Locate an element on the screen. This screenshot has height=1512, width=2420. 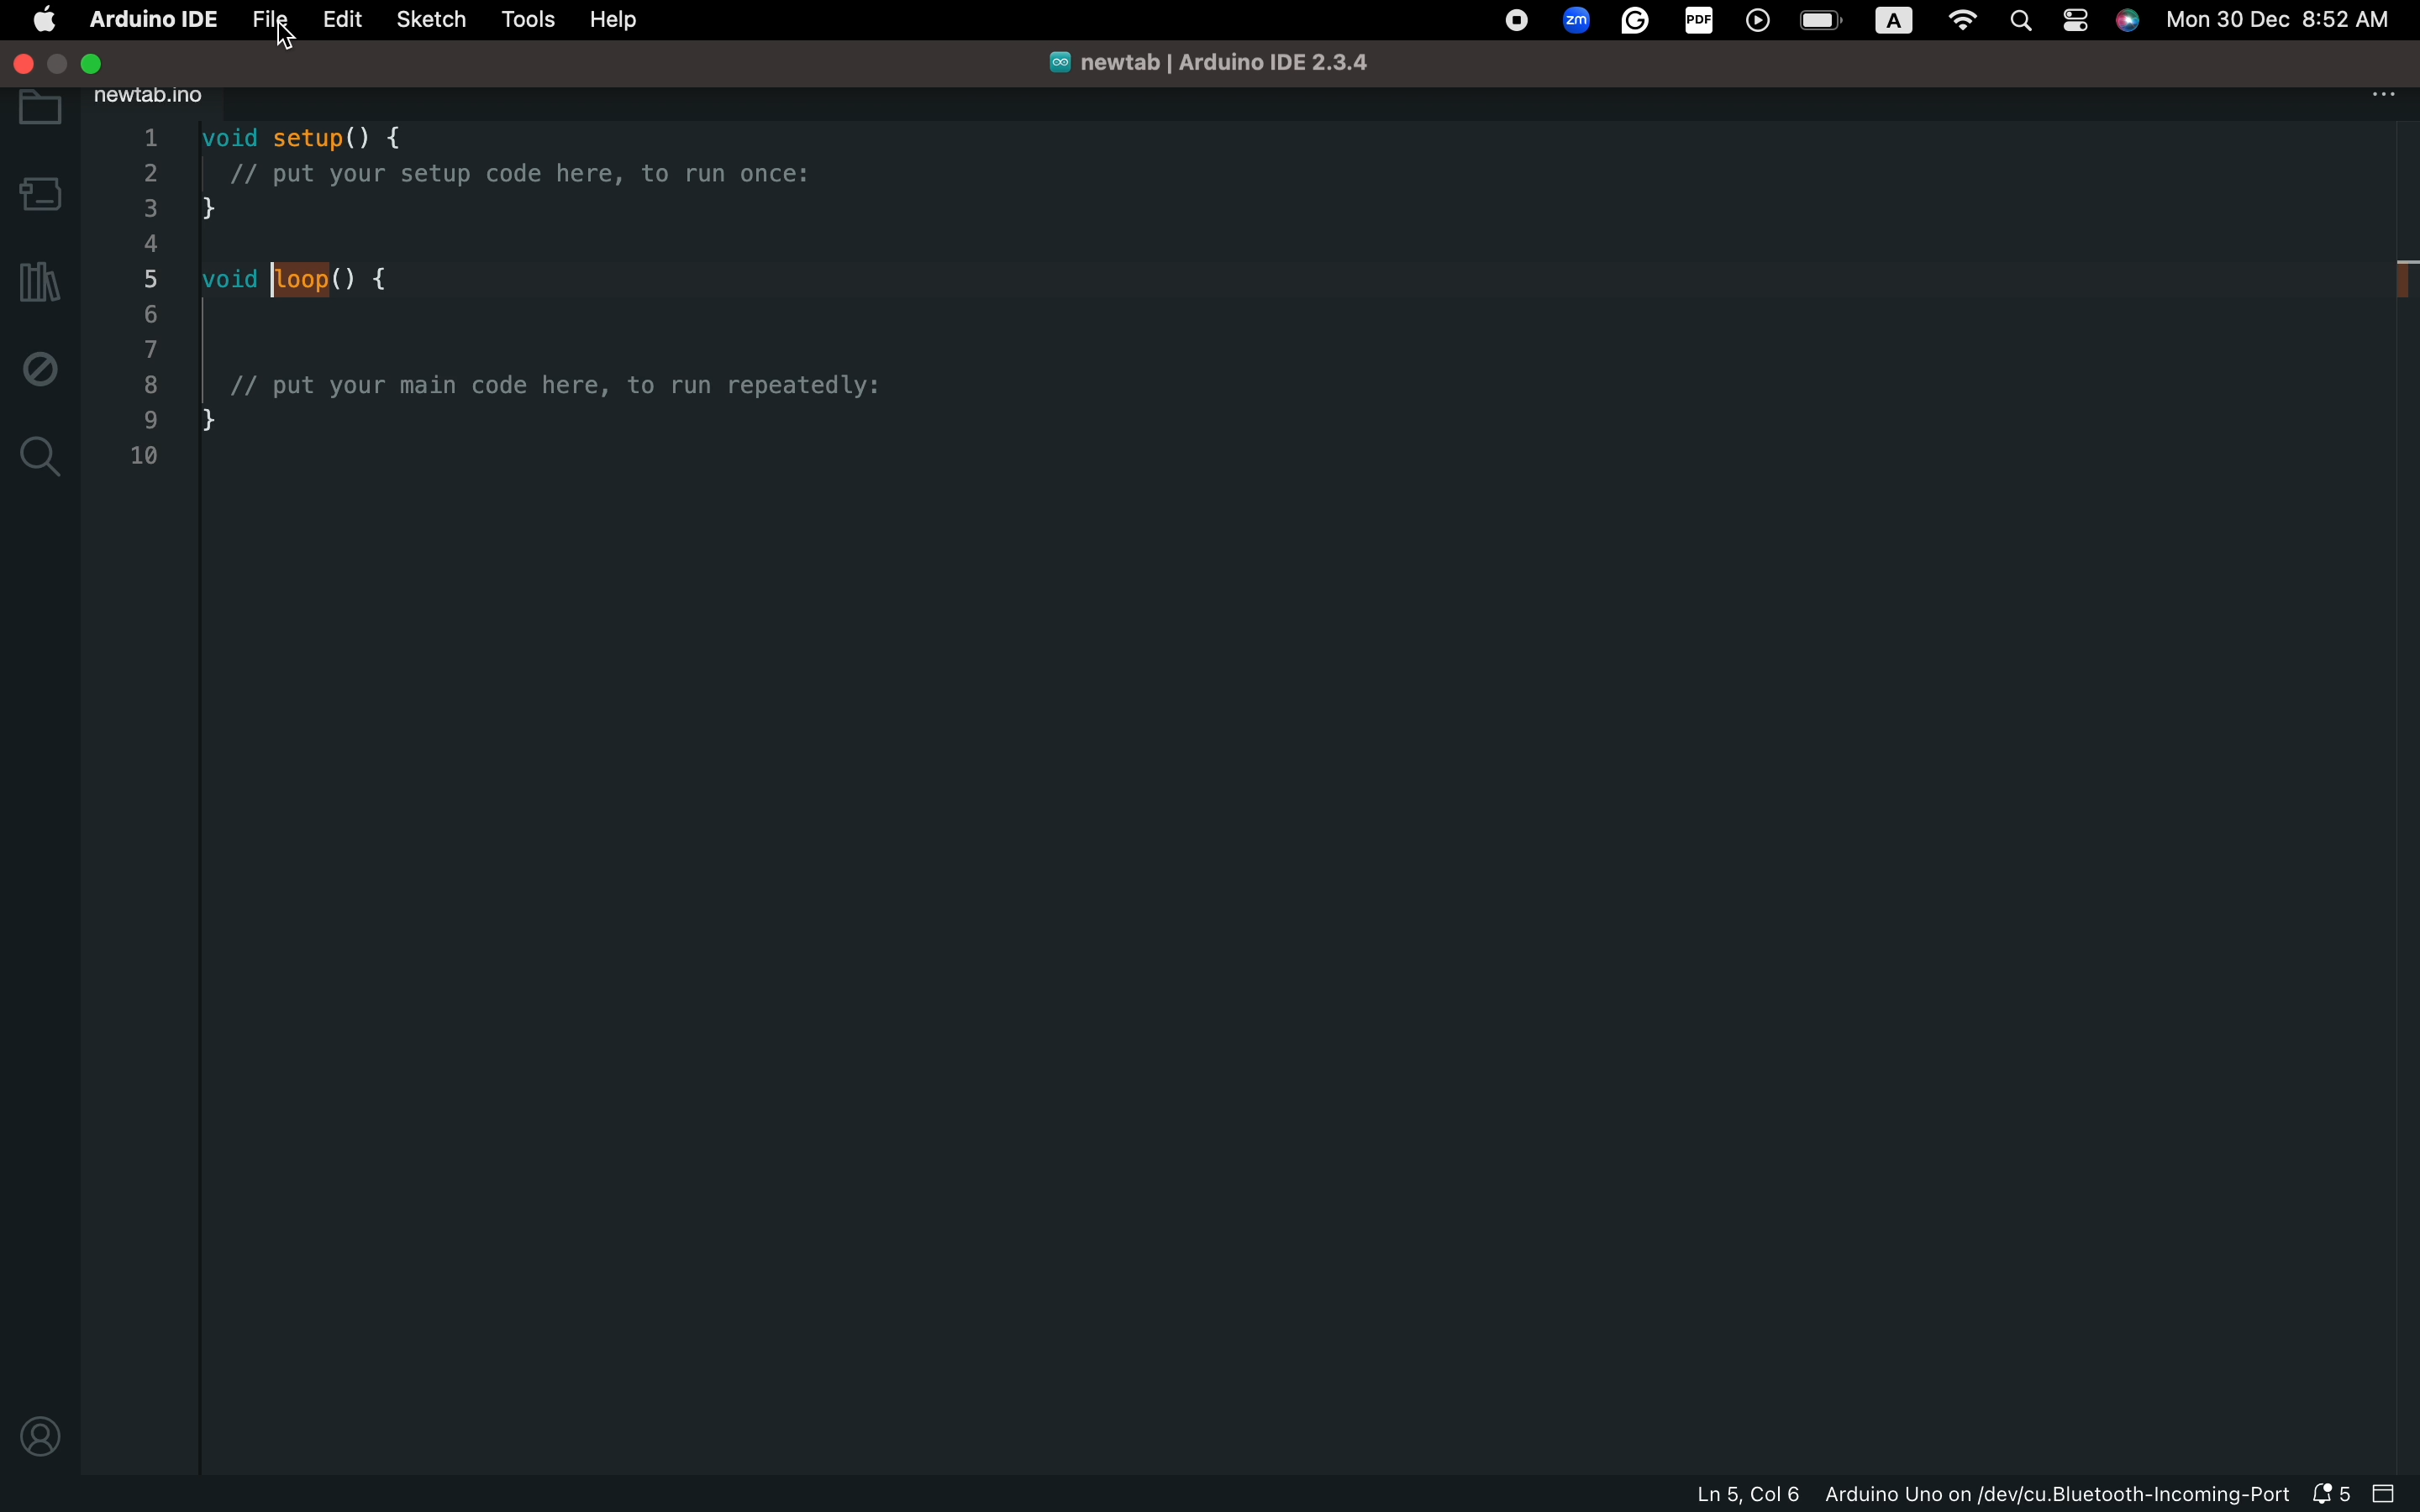
folder is located at coordinates (40, 112).